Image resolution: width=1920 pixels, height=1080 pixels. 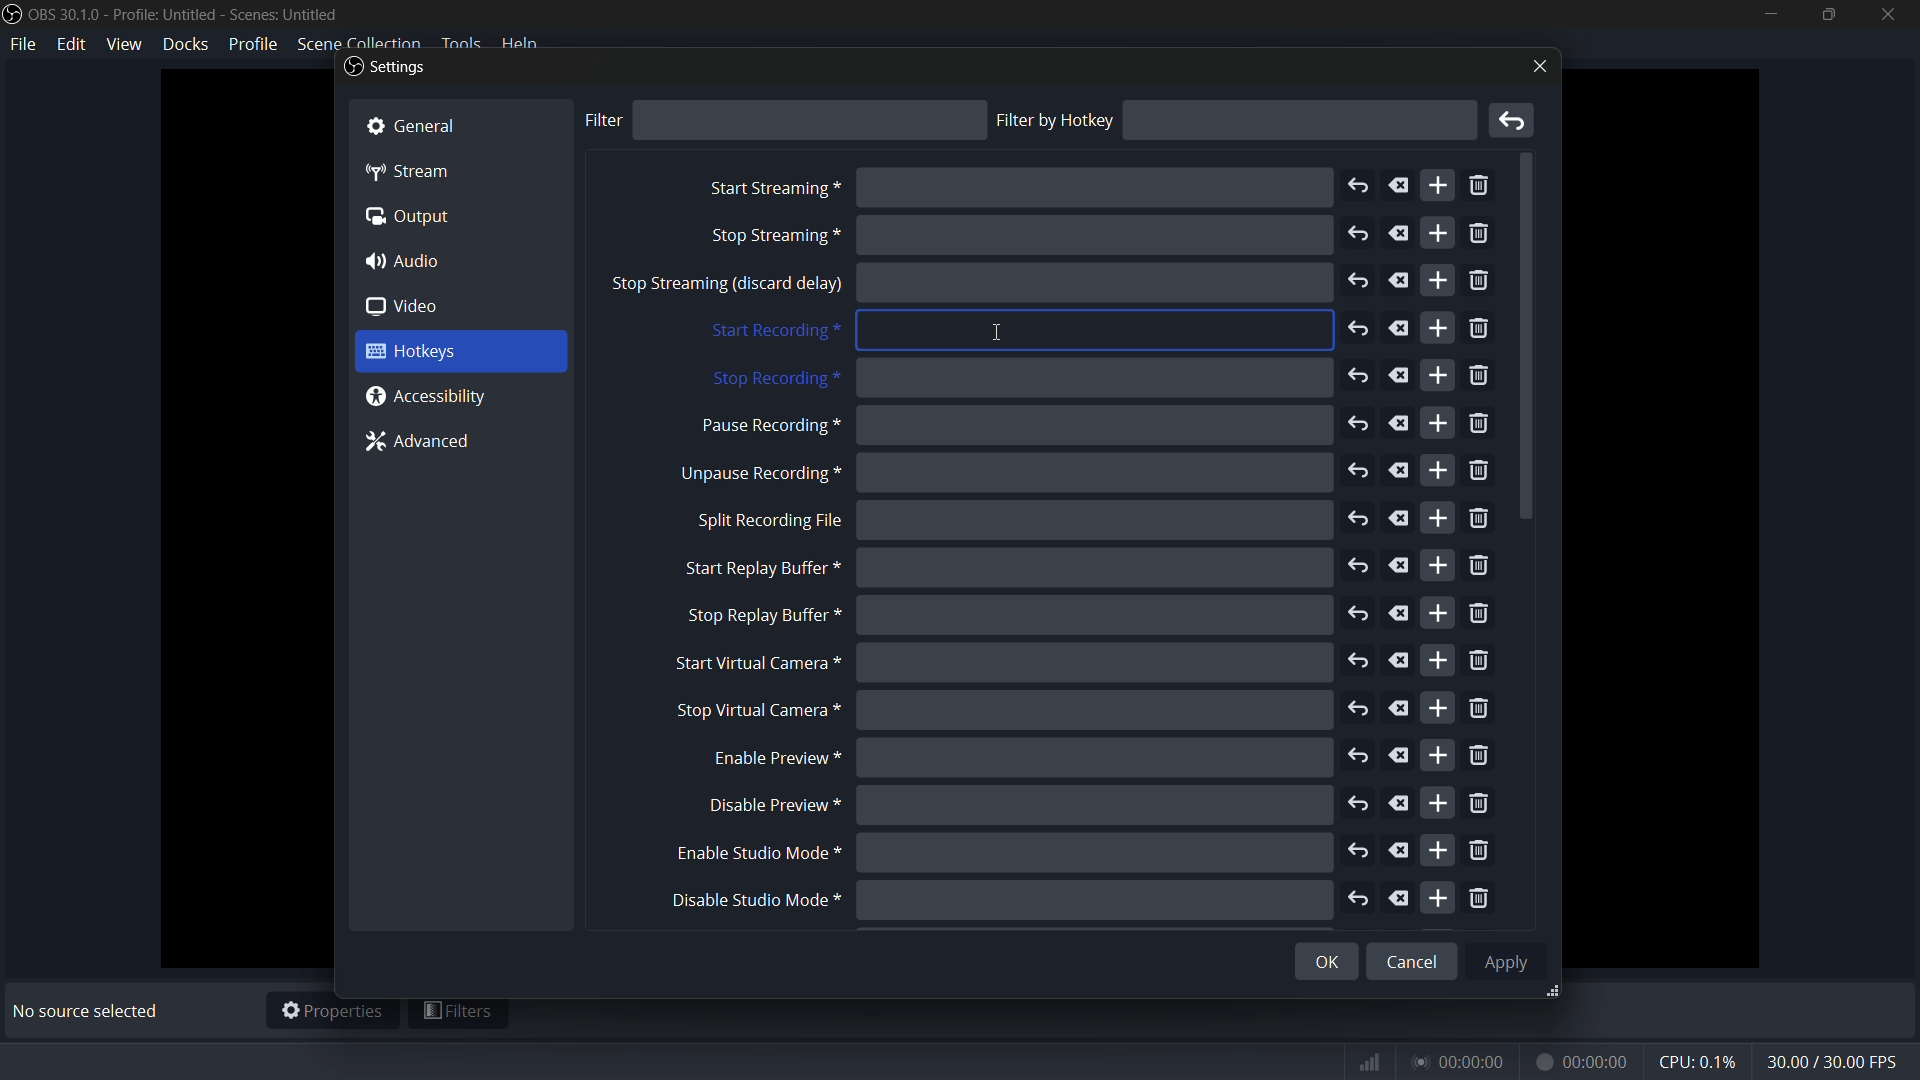 What do you see at coordinates (1400, 804) in the screenshot?
I see `delete` at bounding box center [1400, 804].